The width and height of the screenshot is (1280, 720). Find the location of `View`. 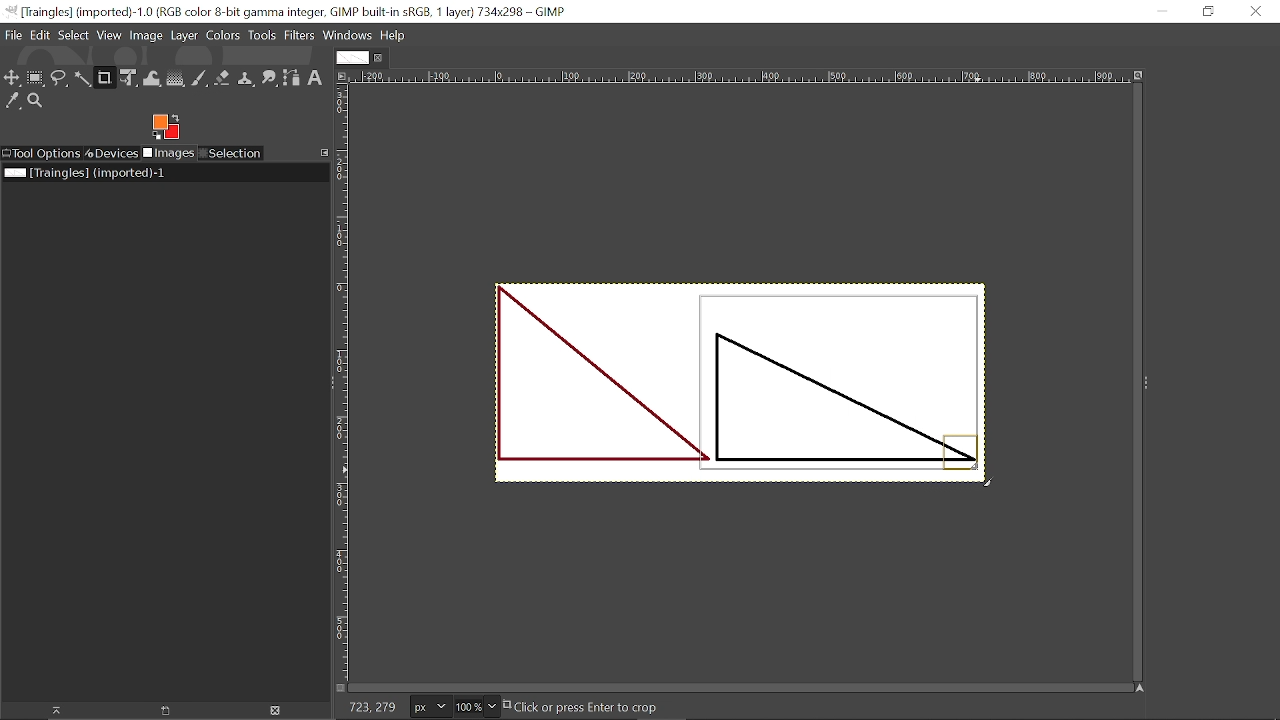

View is located at coordinates (109, 36).